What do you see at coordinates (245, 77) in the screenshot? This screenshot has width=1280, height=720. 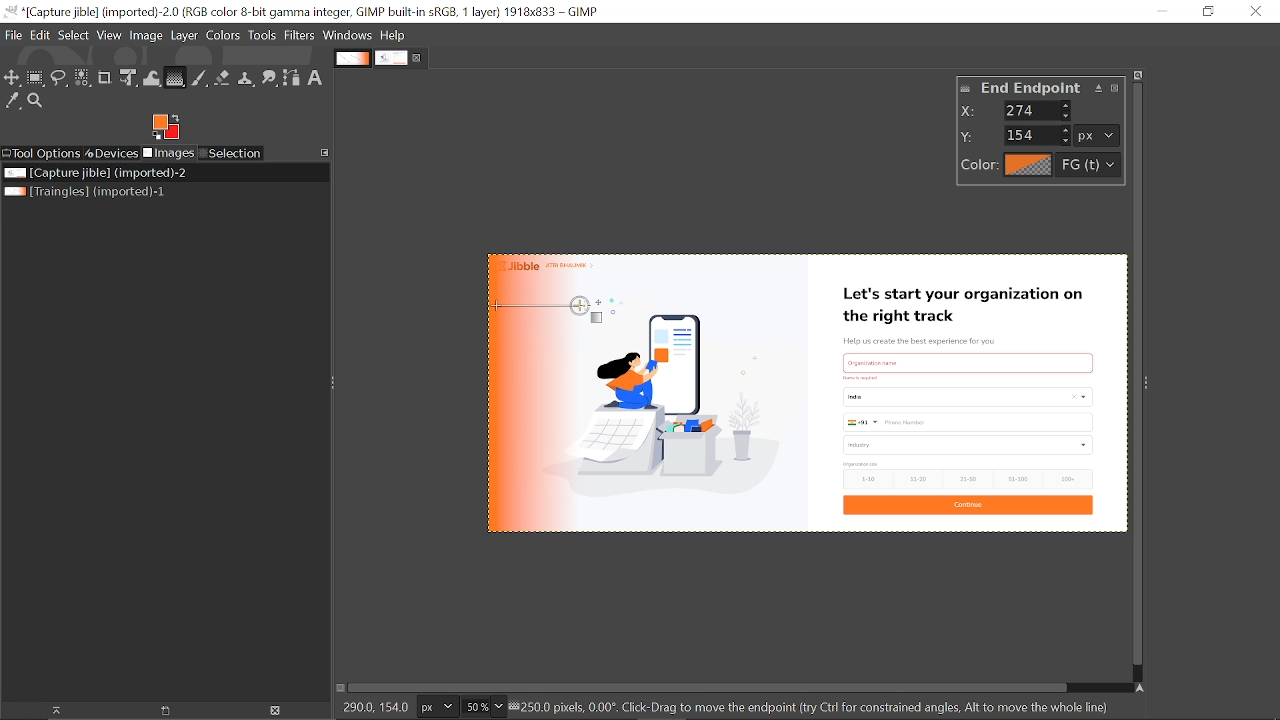 I see `Clone tool` at bounding box center [245, 77].